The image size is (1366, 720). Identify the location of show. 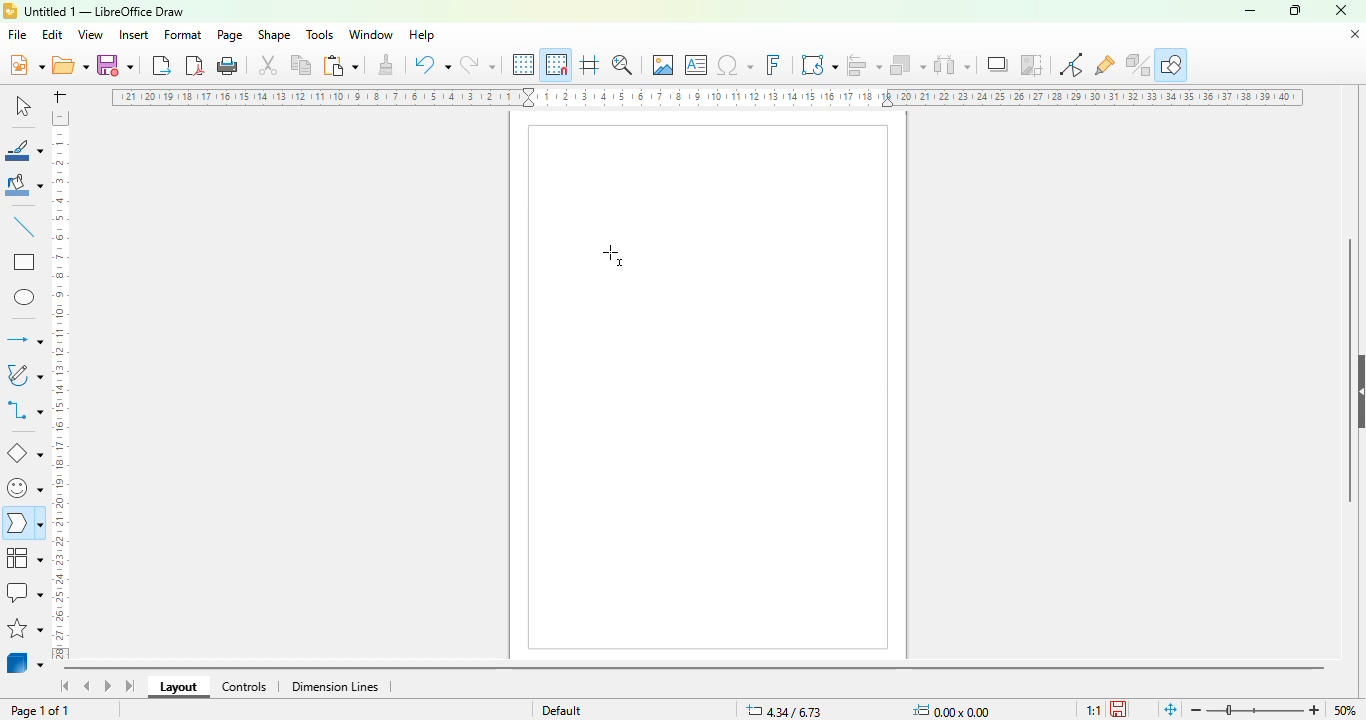
(1357, 392).